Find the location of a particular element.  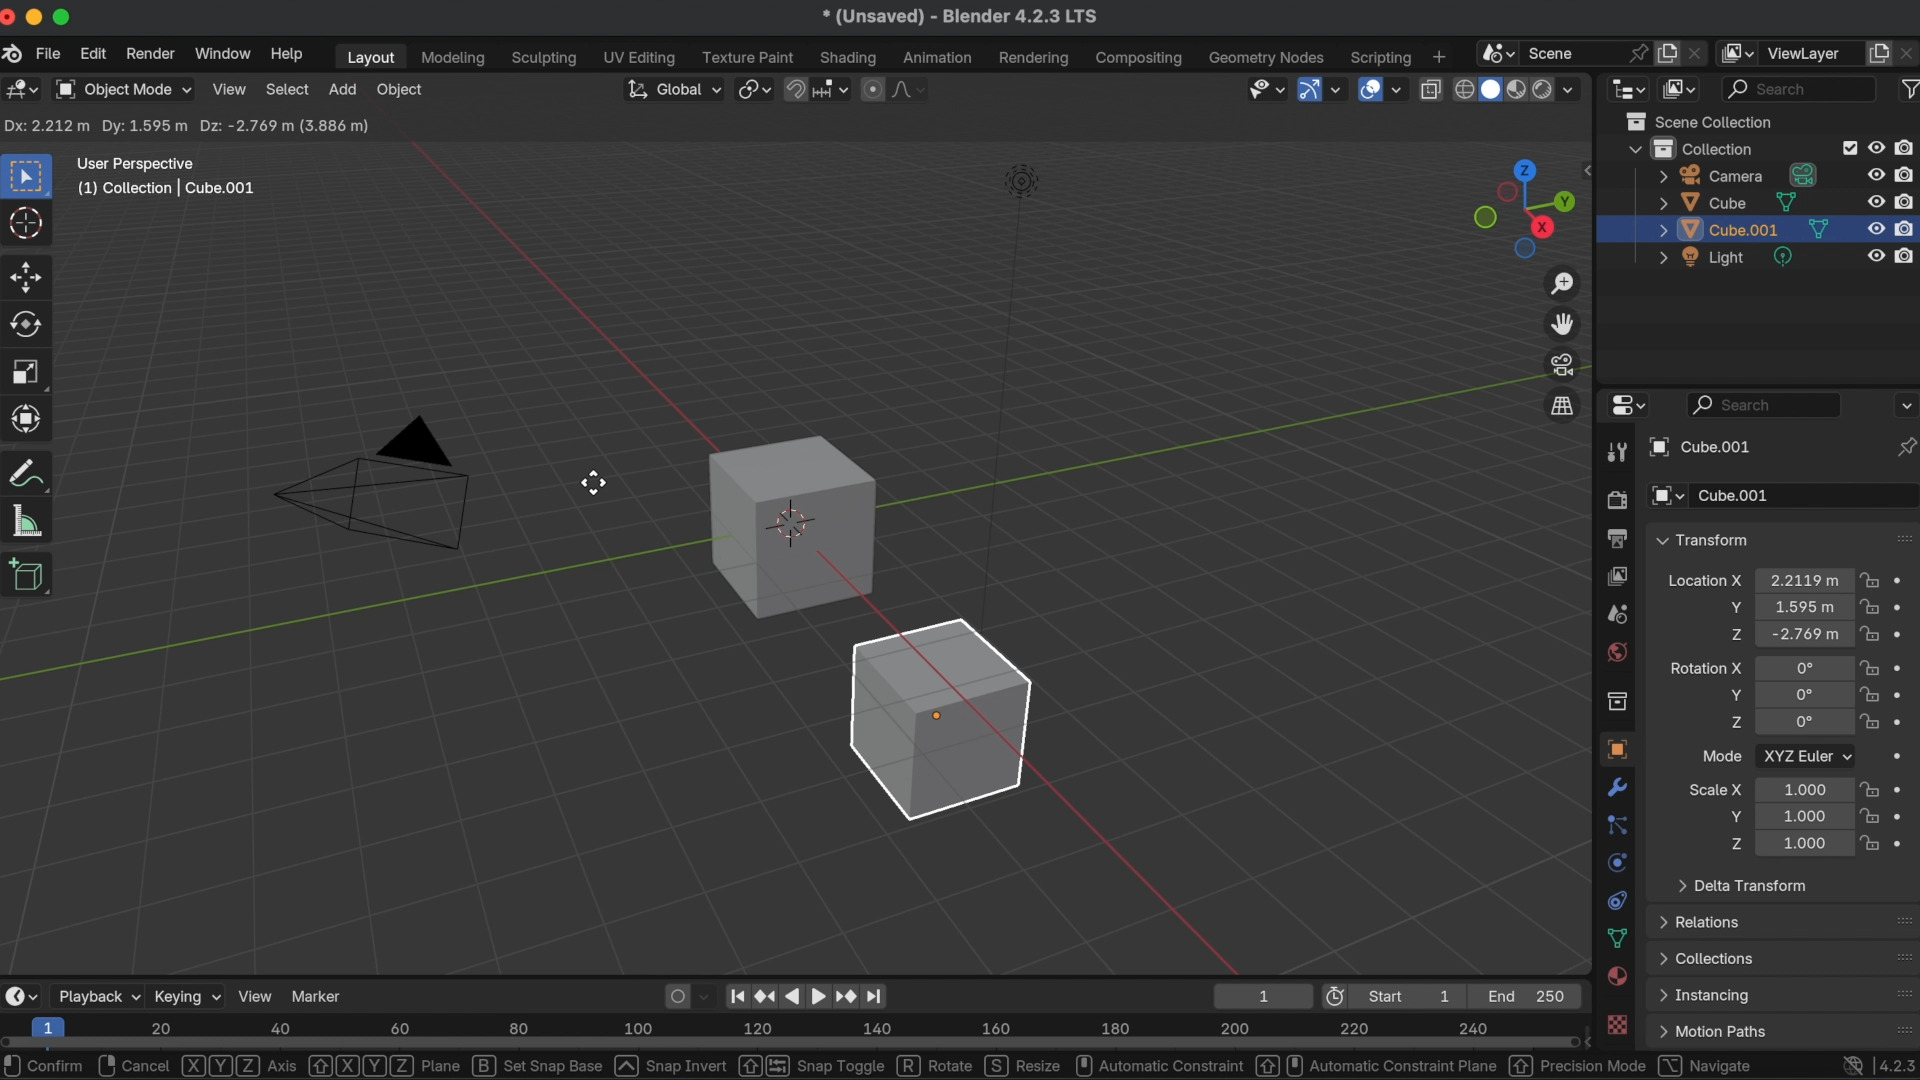

proportional editing fall off is located at coordinates (910, 89).